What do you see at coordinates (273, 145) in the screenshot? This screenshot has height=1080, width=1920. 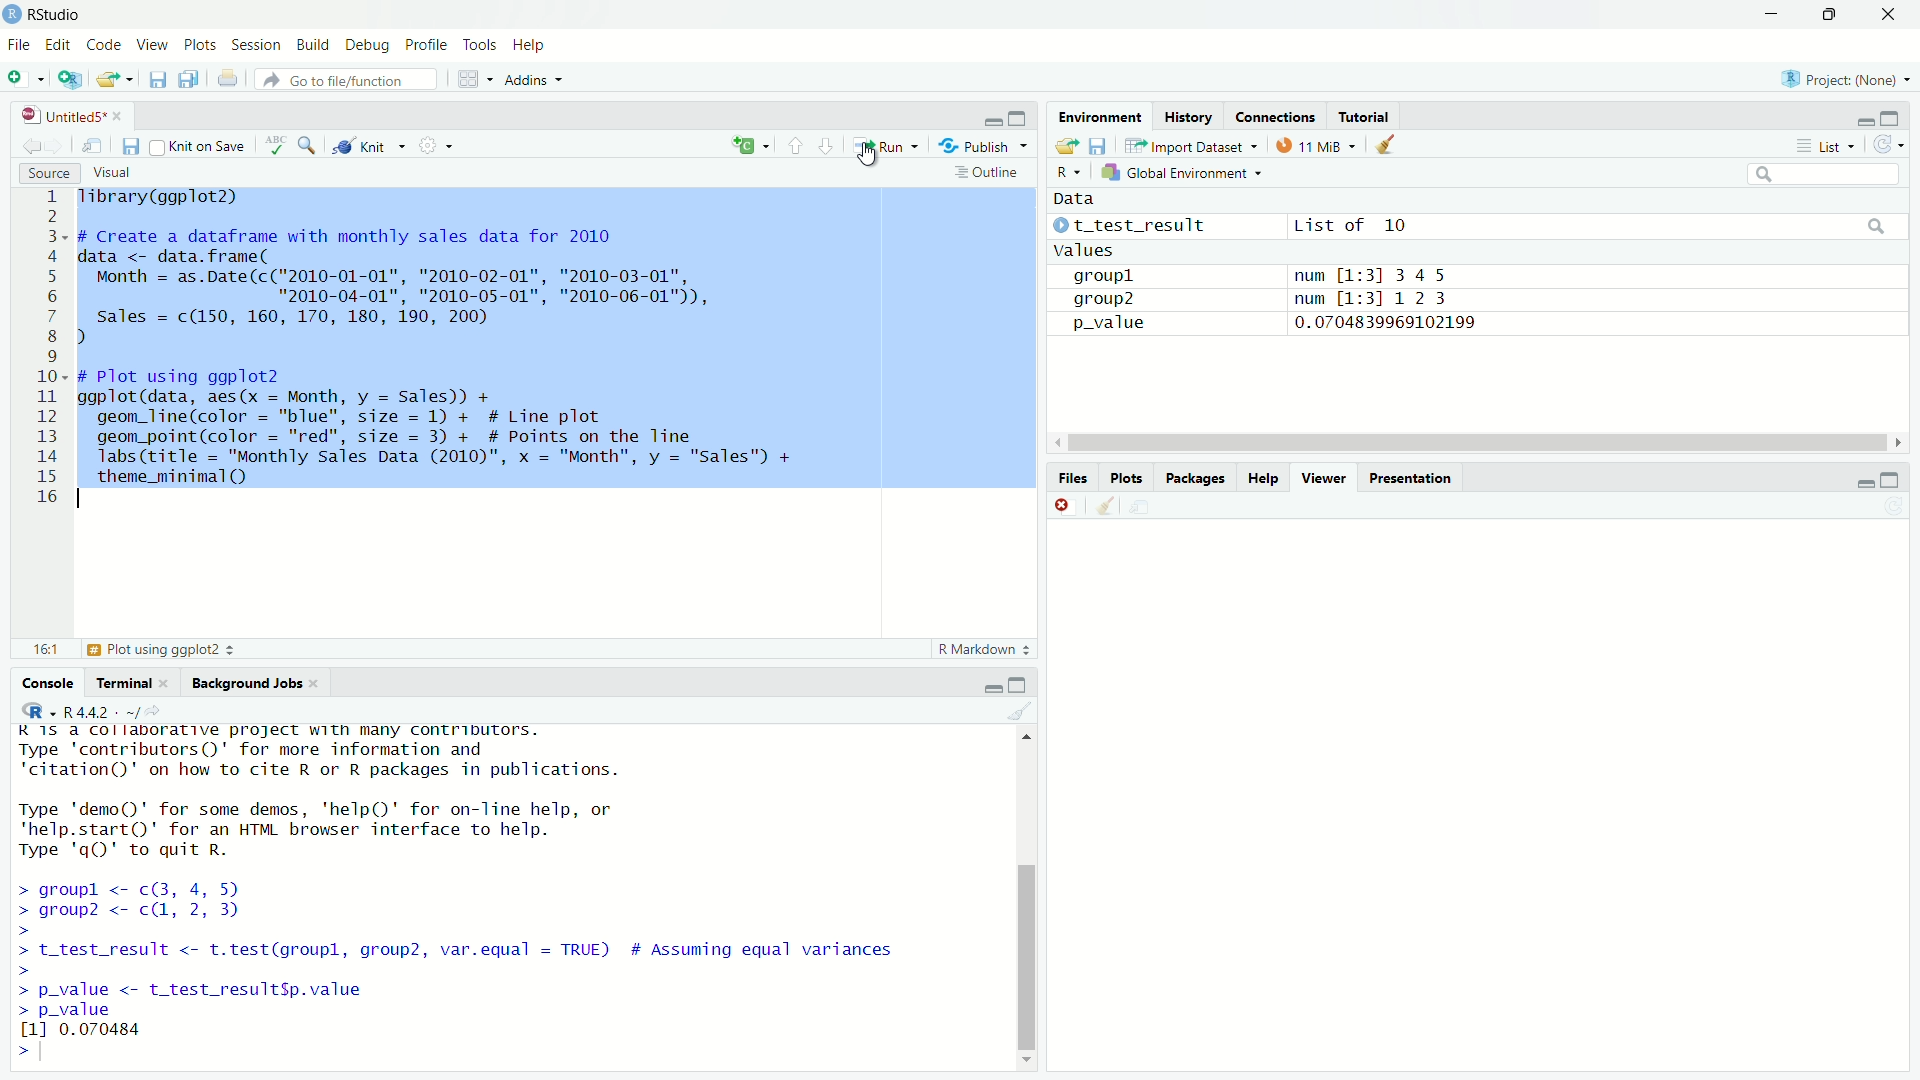 I see `check` at bounding box center [273, 145].